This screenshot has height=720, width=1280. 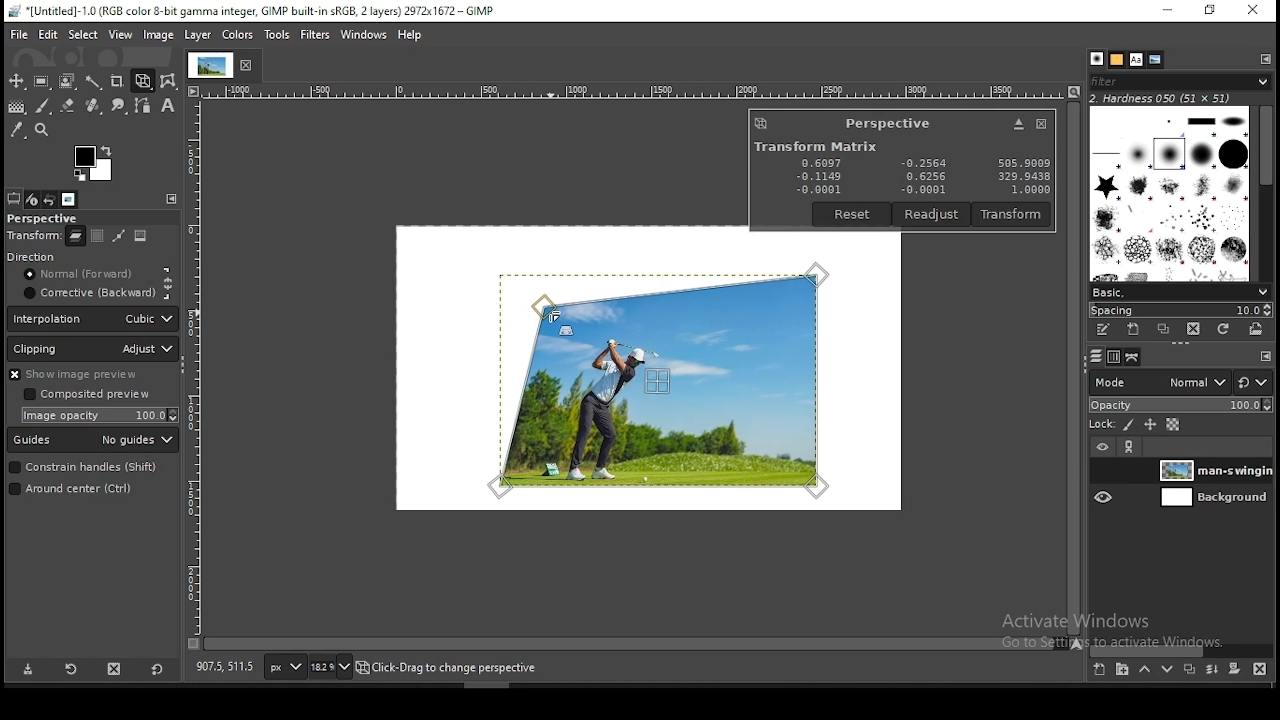 I want to click on restore, so click(x=1209, y=11).